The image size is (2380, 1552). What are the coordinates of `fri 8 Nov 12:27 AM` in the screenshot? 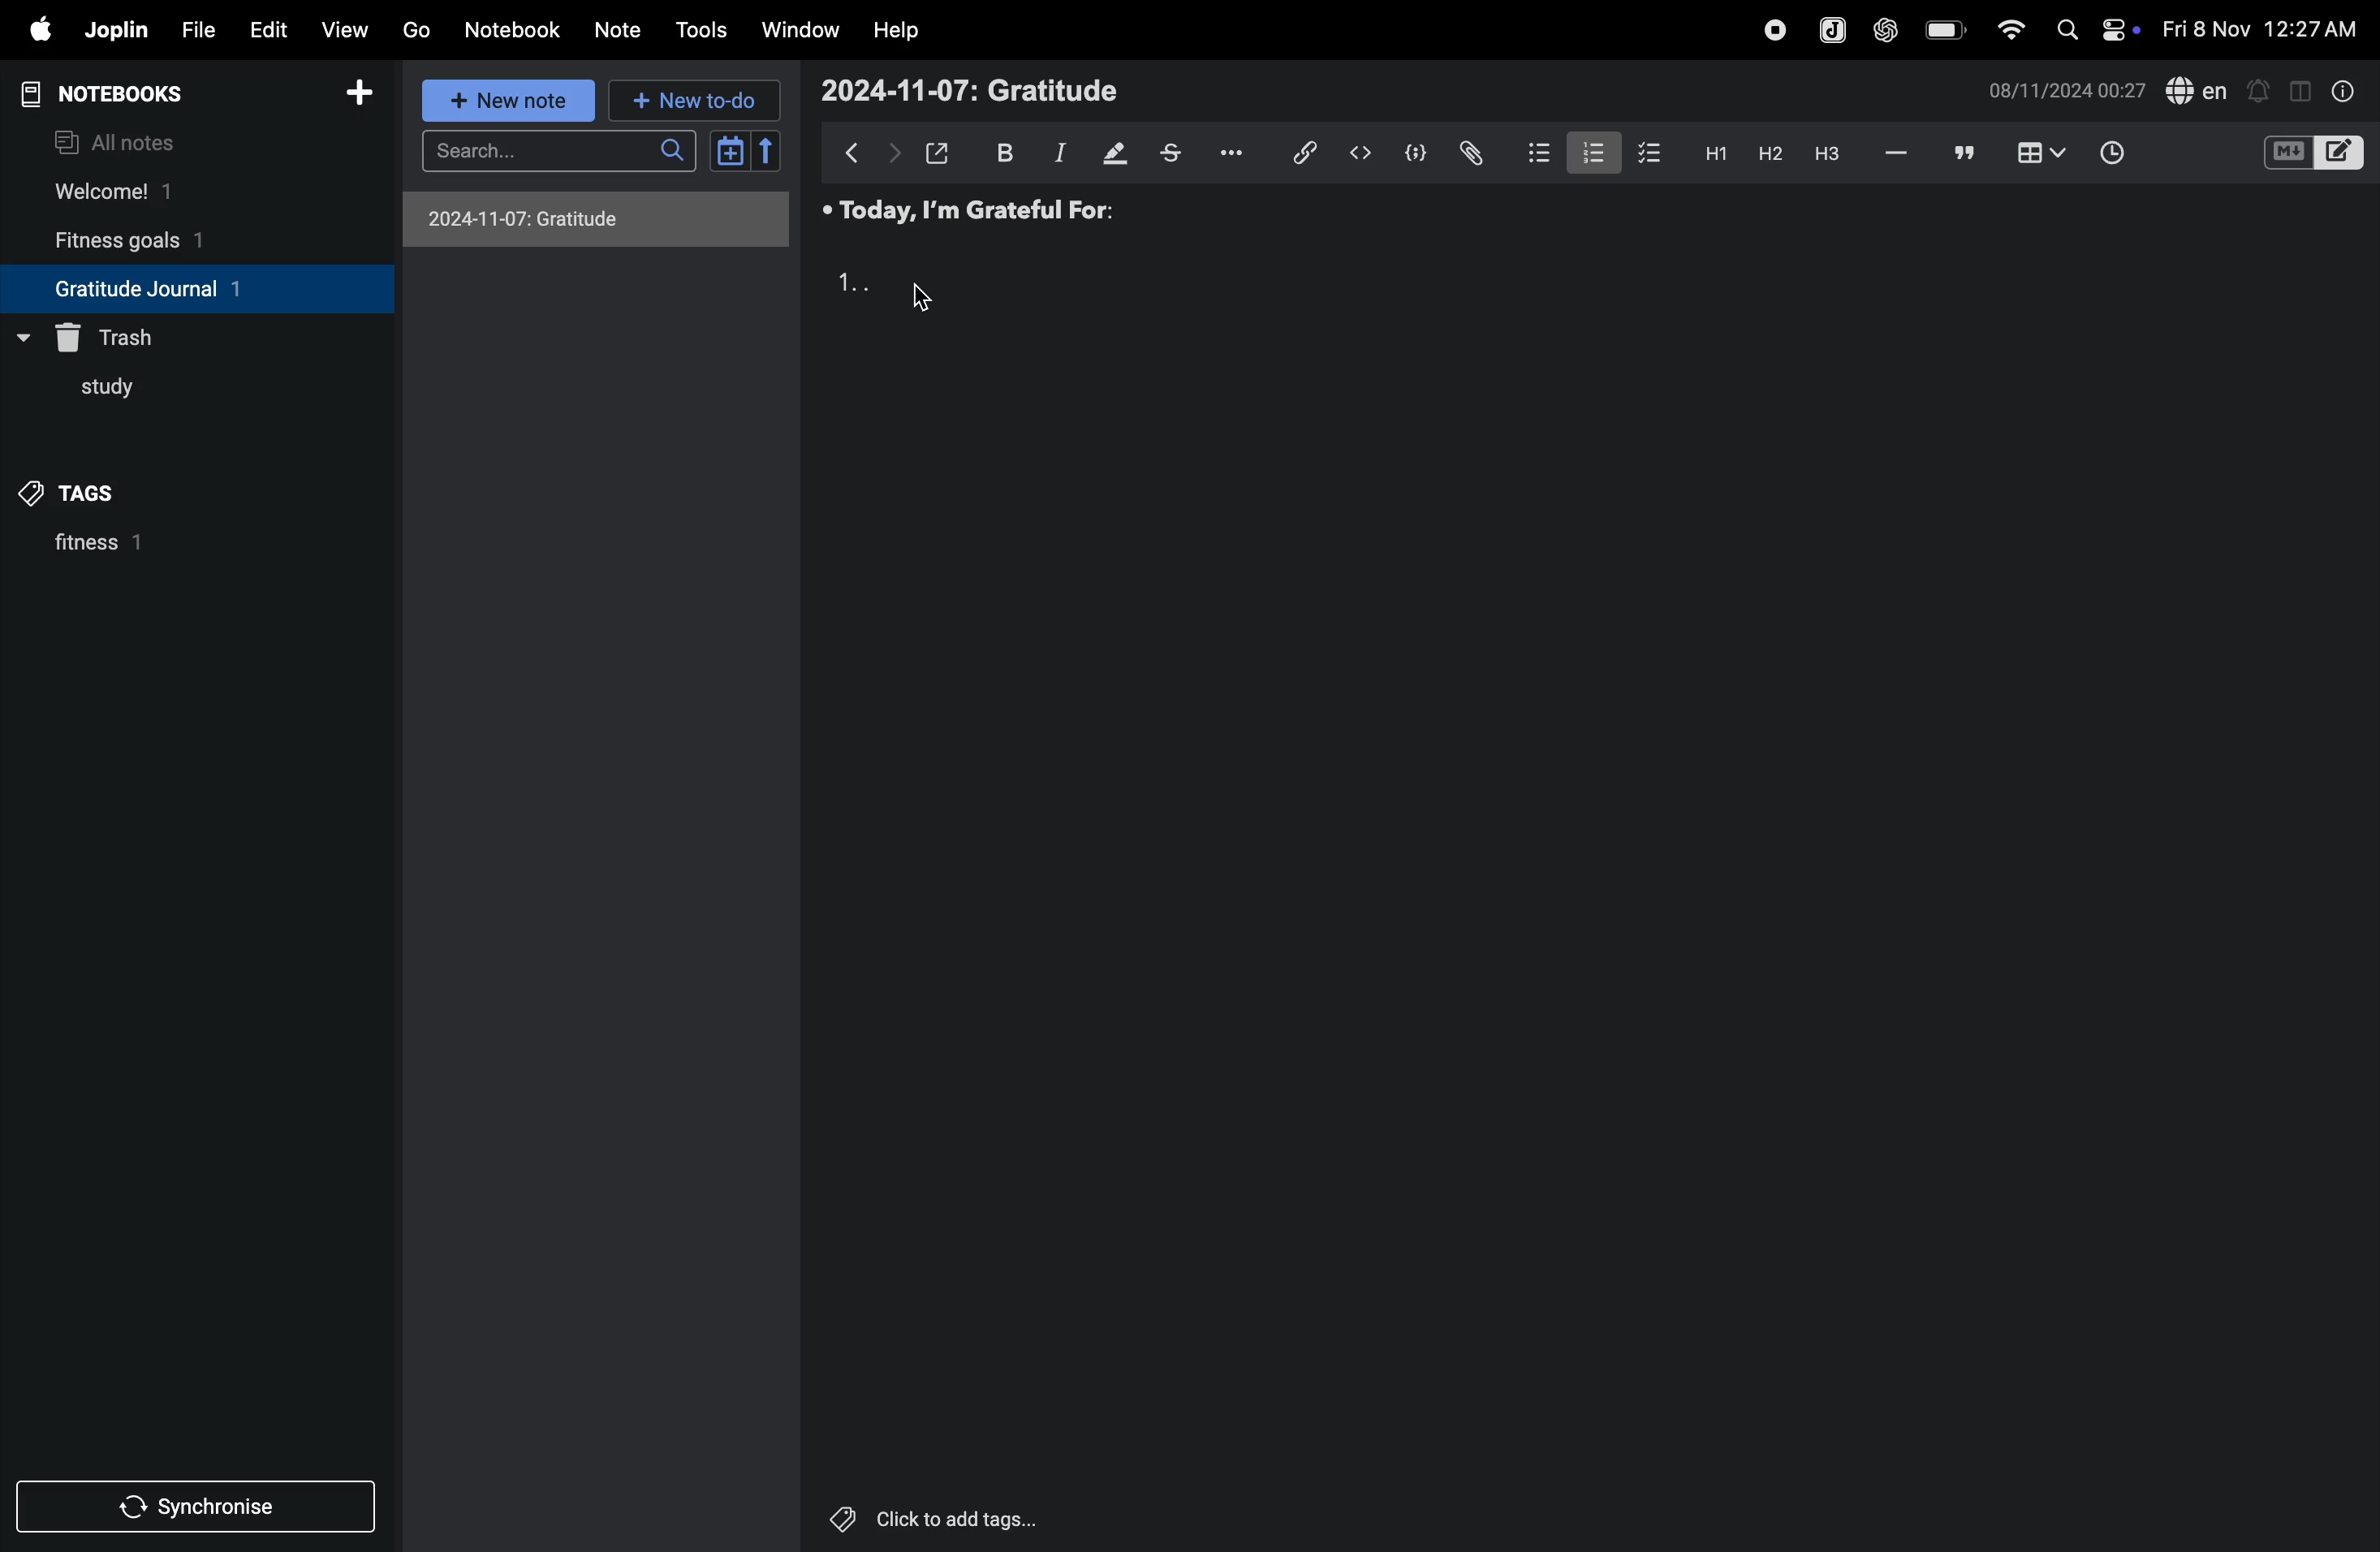 It's located at (2263, 24).